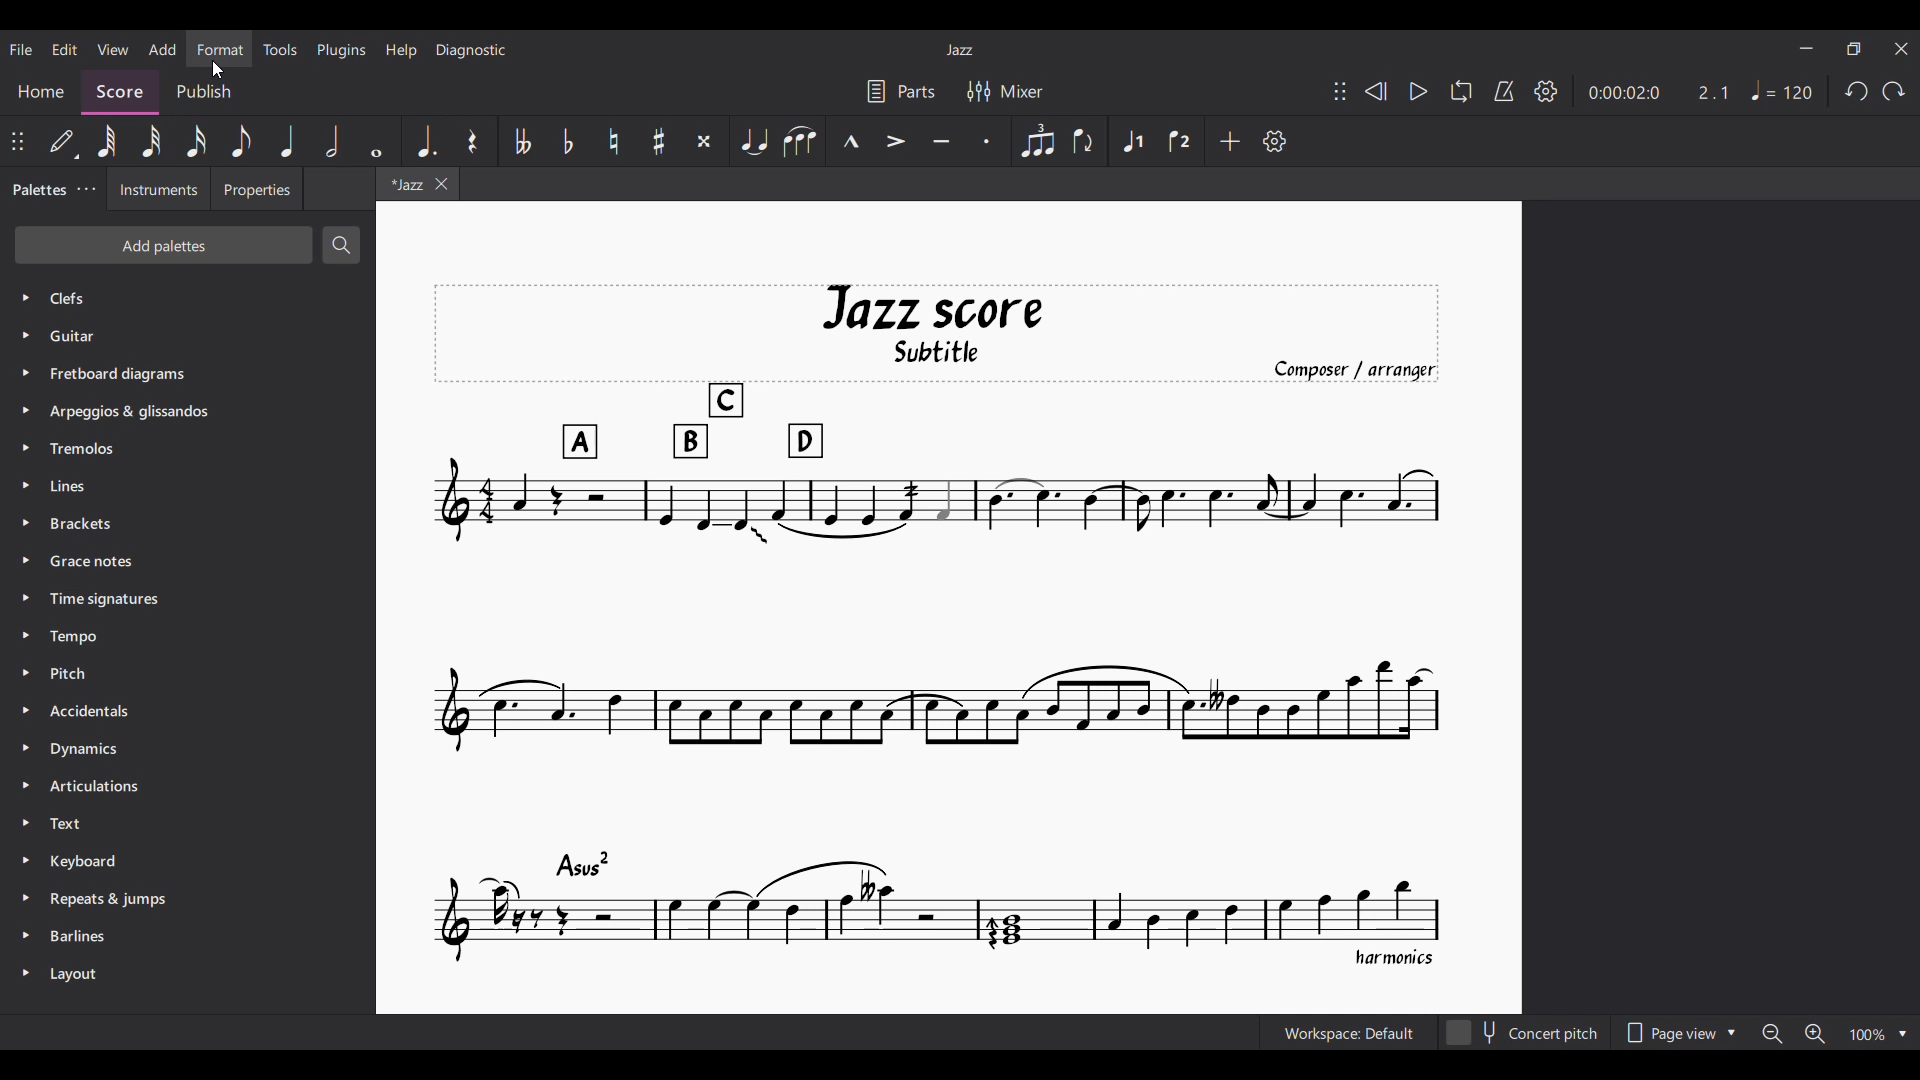  What do you see at coordinates (1524, 1032) in the screenshot?
I see `Concert pitch toggle` at bounding box center [1524, 1032].